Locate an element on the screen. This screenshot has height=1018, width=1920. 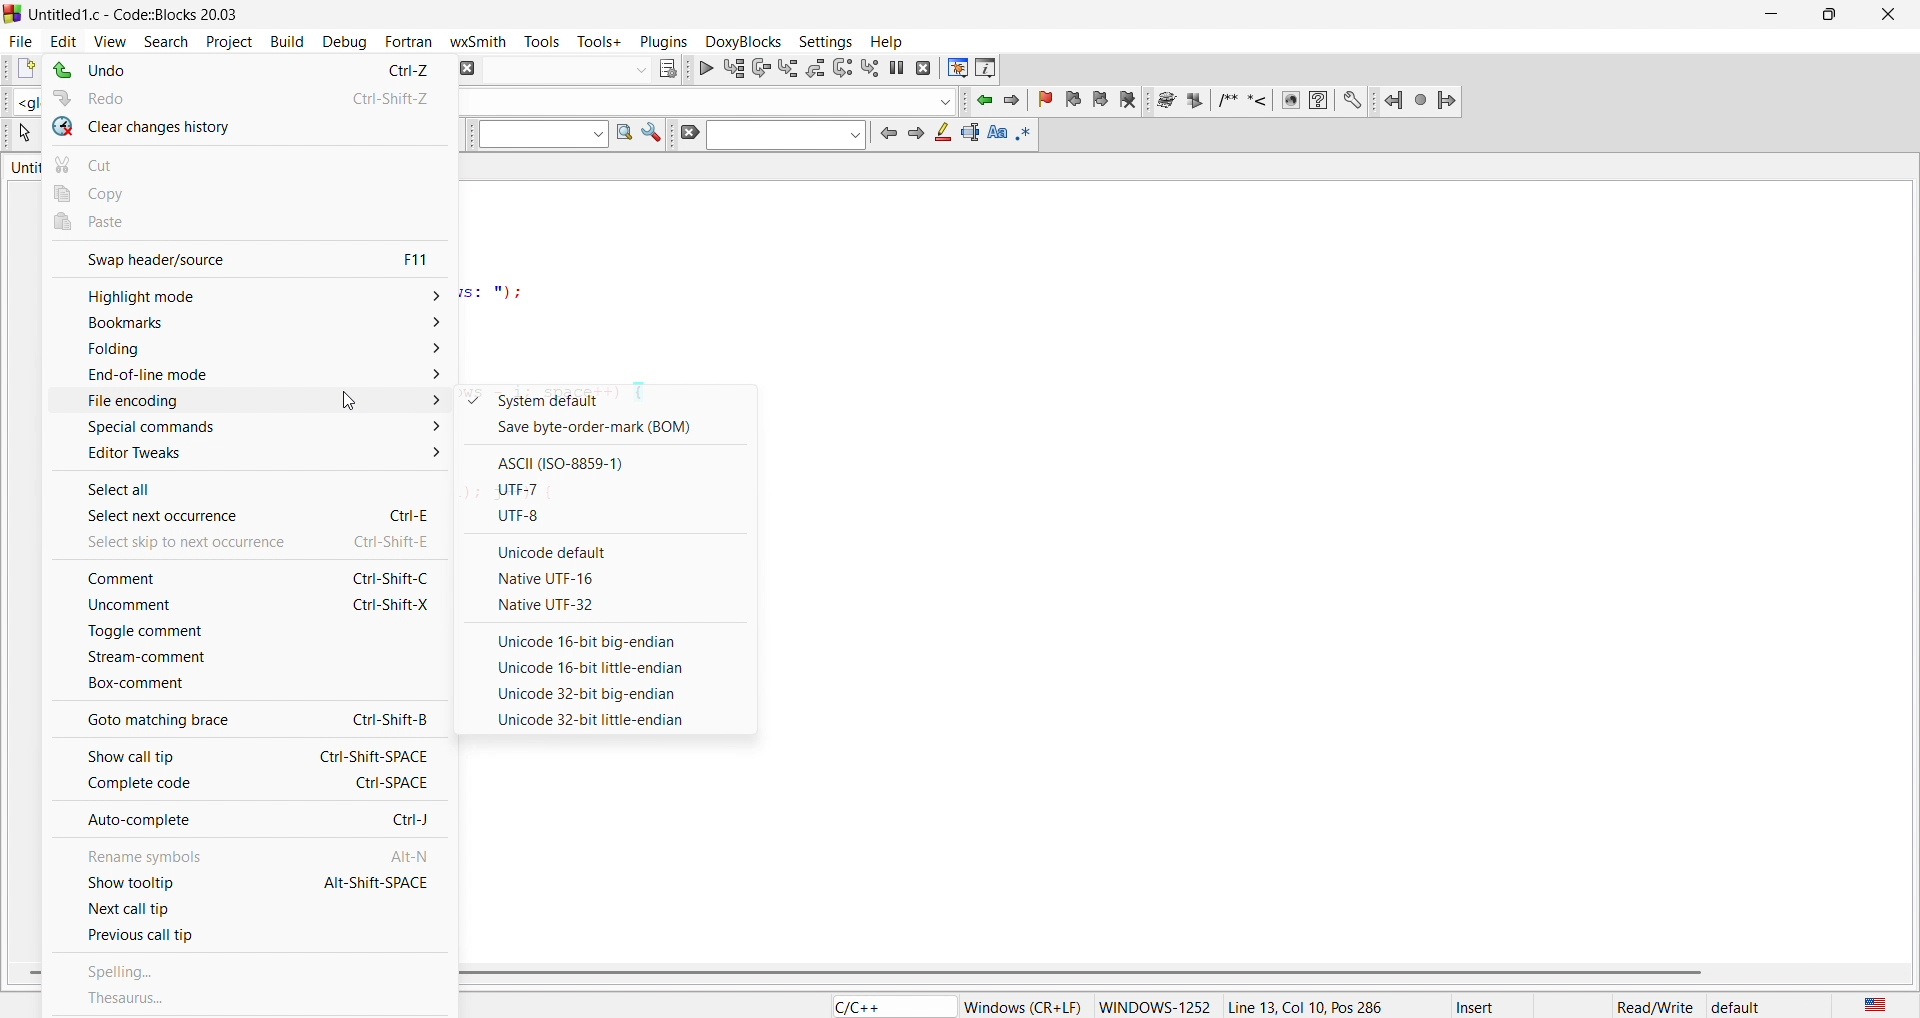
help is located at coordinates (886, 40).